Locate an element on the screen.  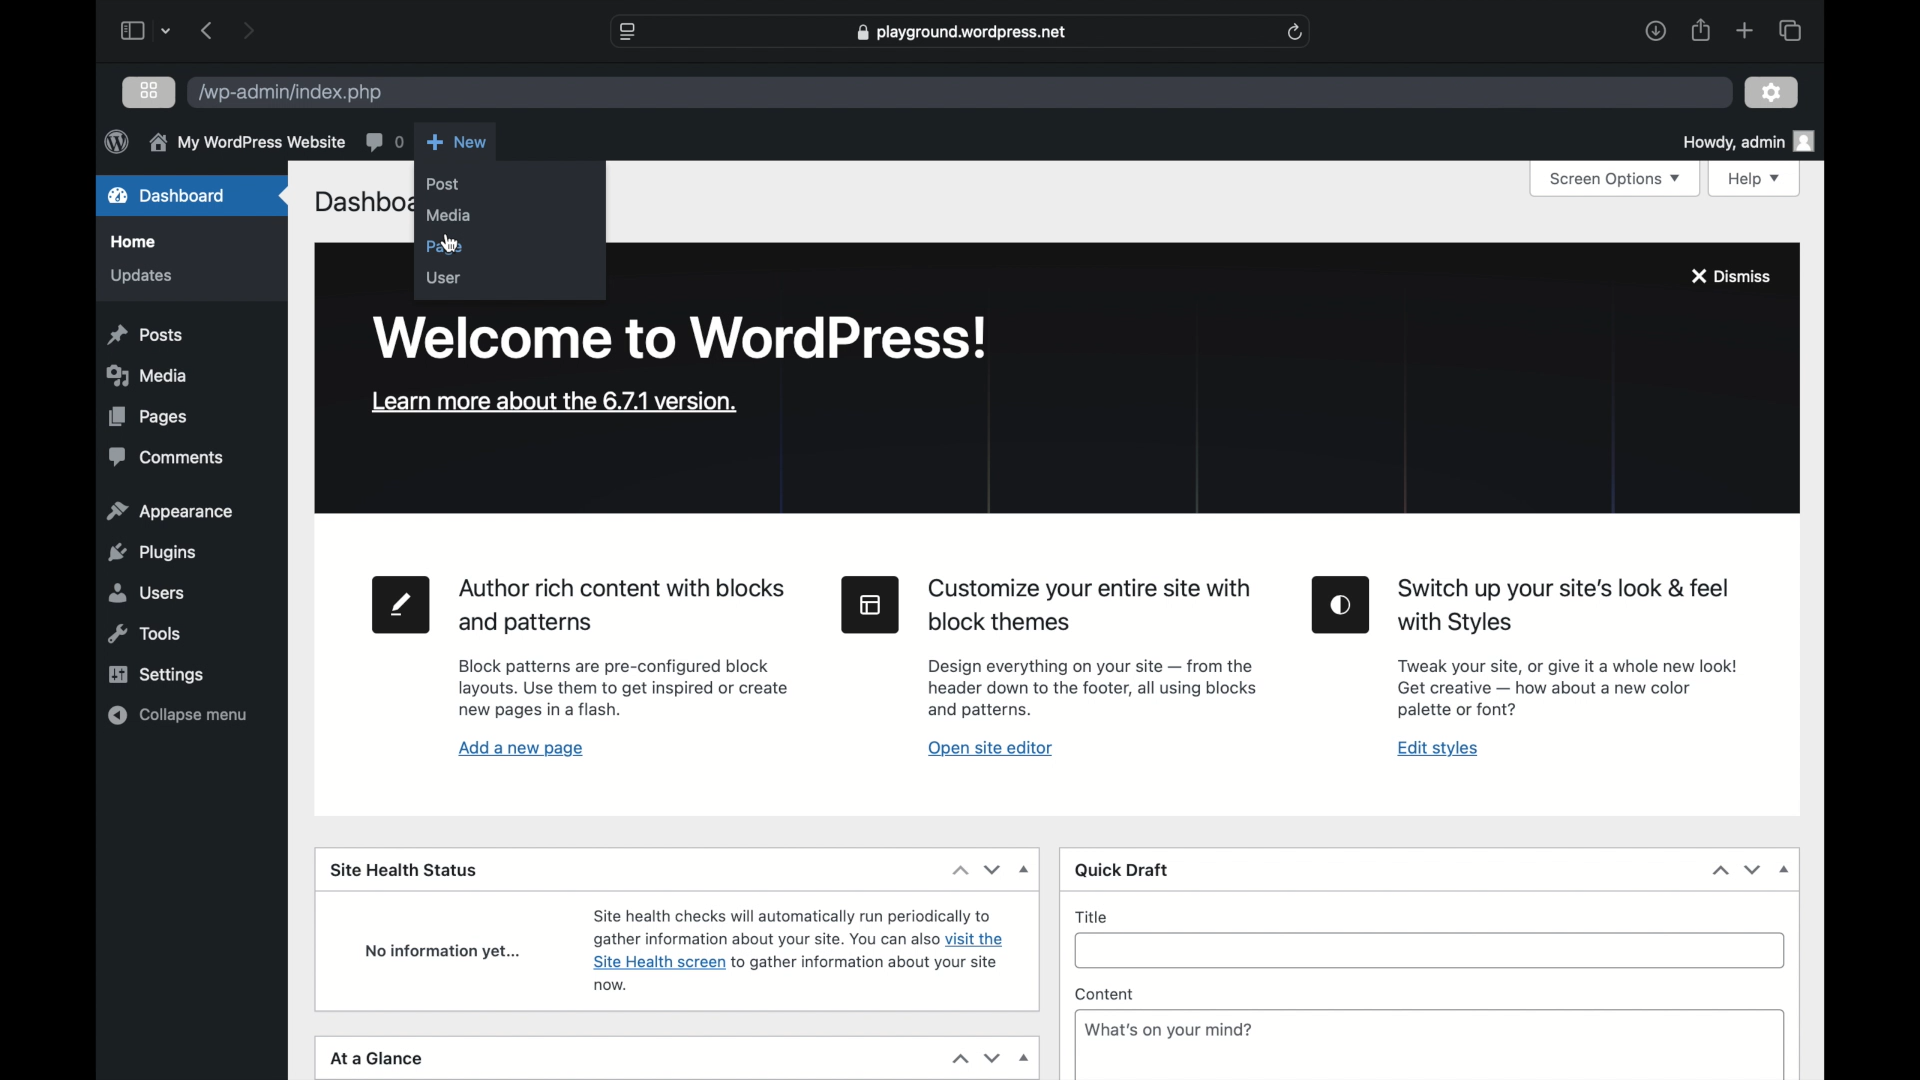
title is located at coordinates (1092, 917).